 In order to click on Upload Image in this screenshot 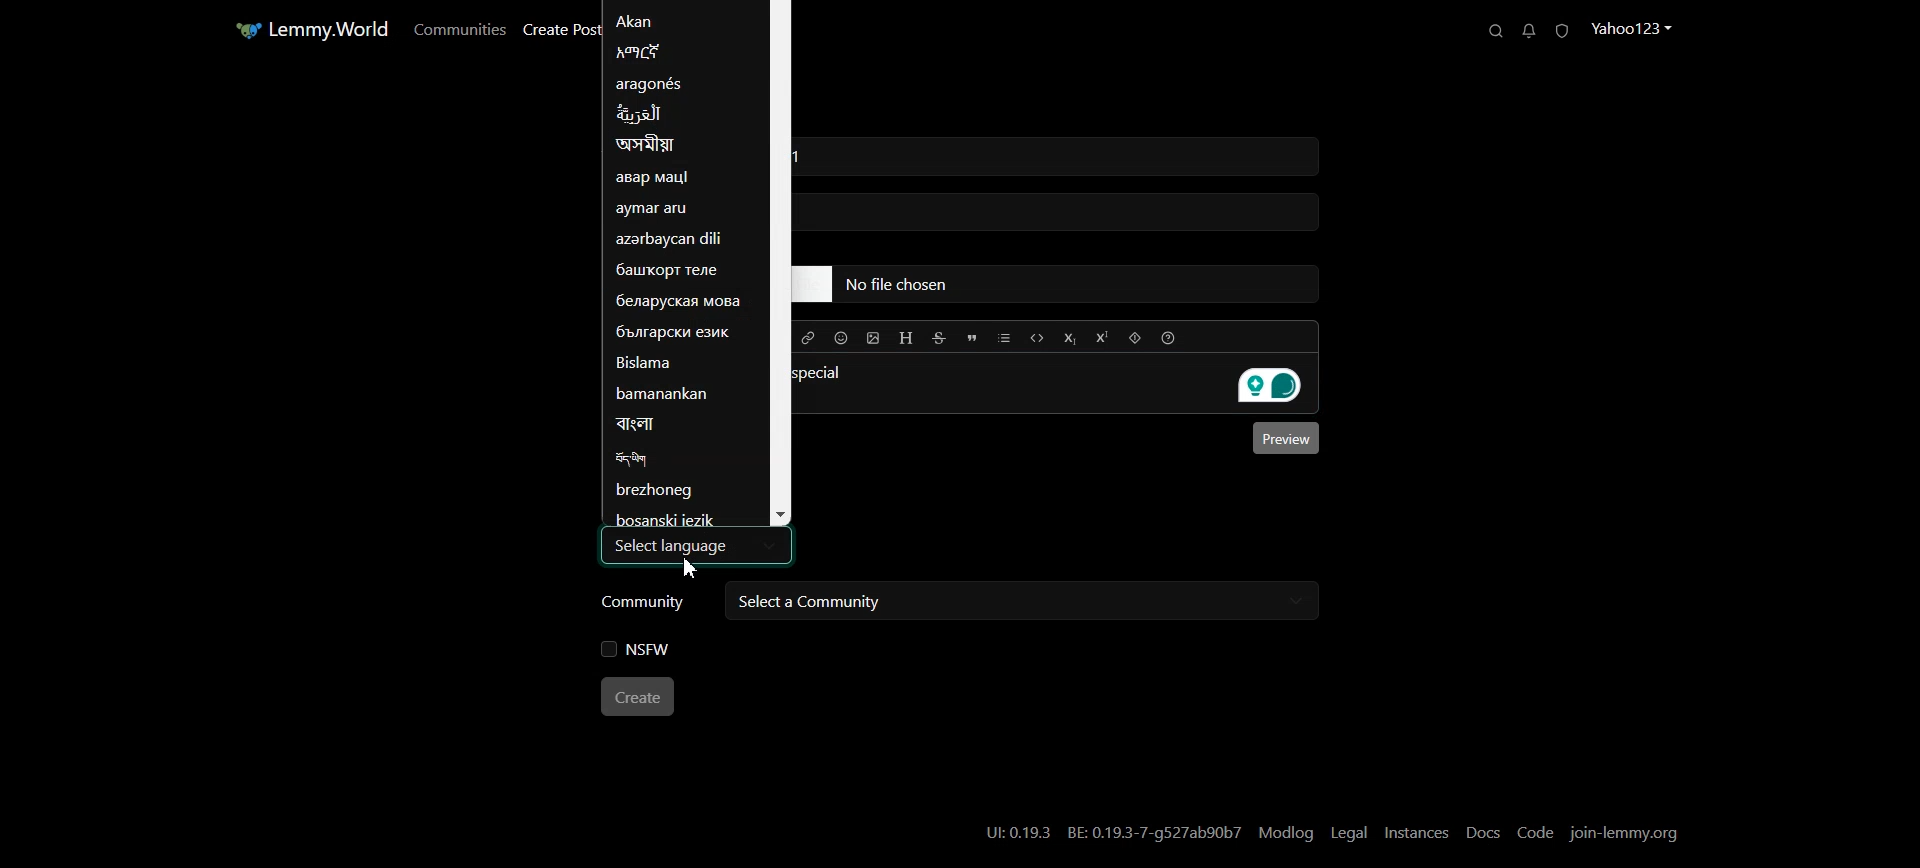, I will do `click(874, 338)`.